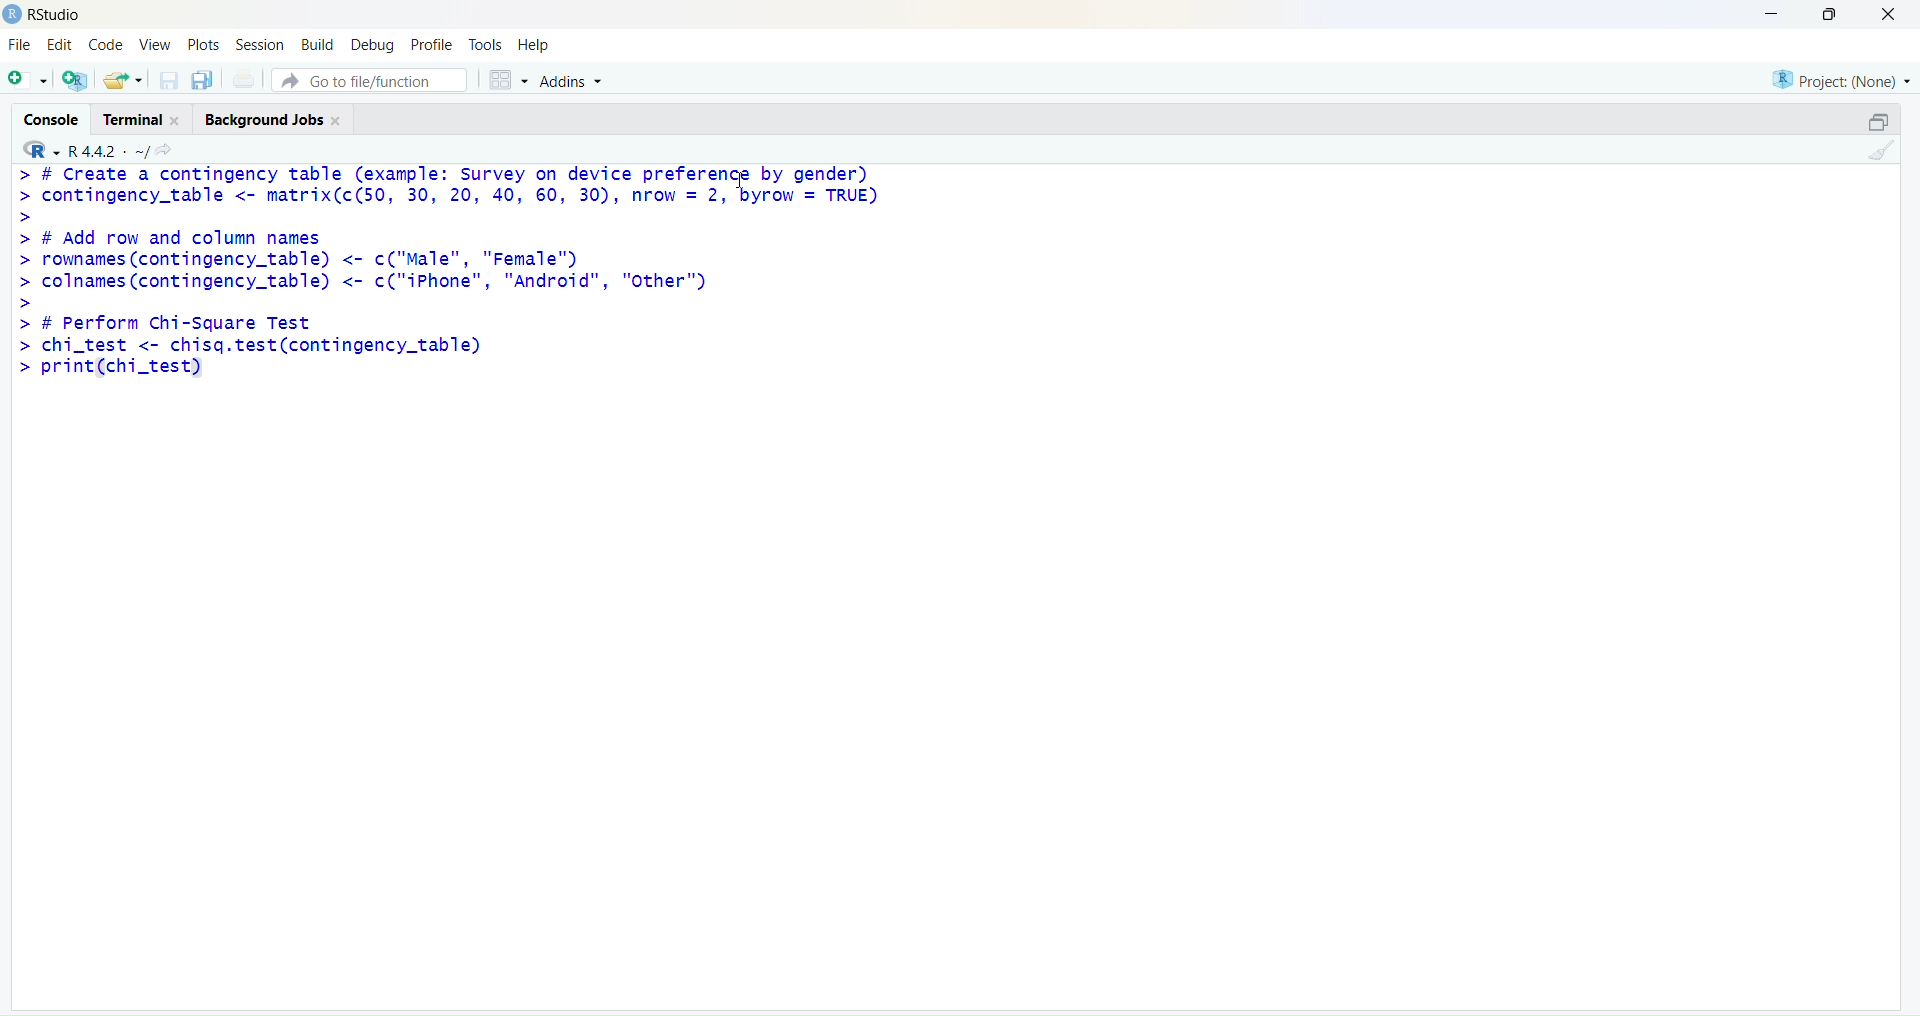 This screenshot has width=1920, height=1016. I want to click on grid, so click(510, 81).